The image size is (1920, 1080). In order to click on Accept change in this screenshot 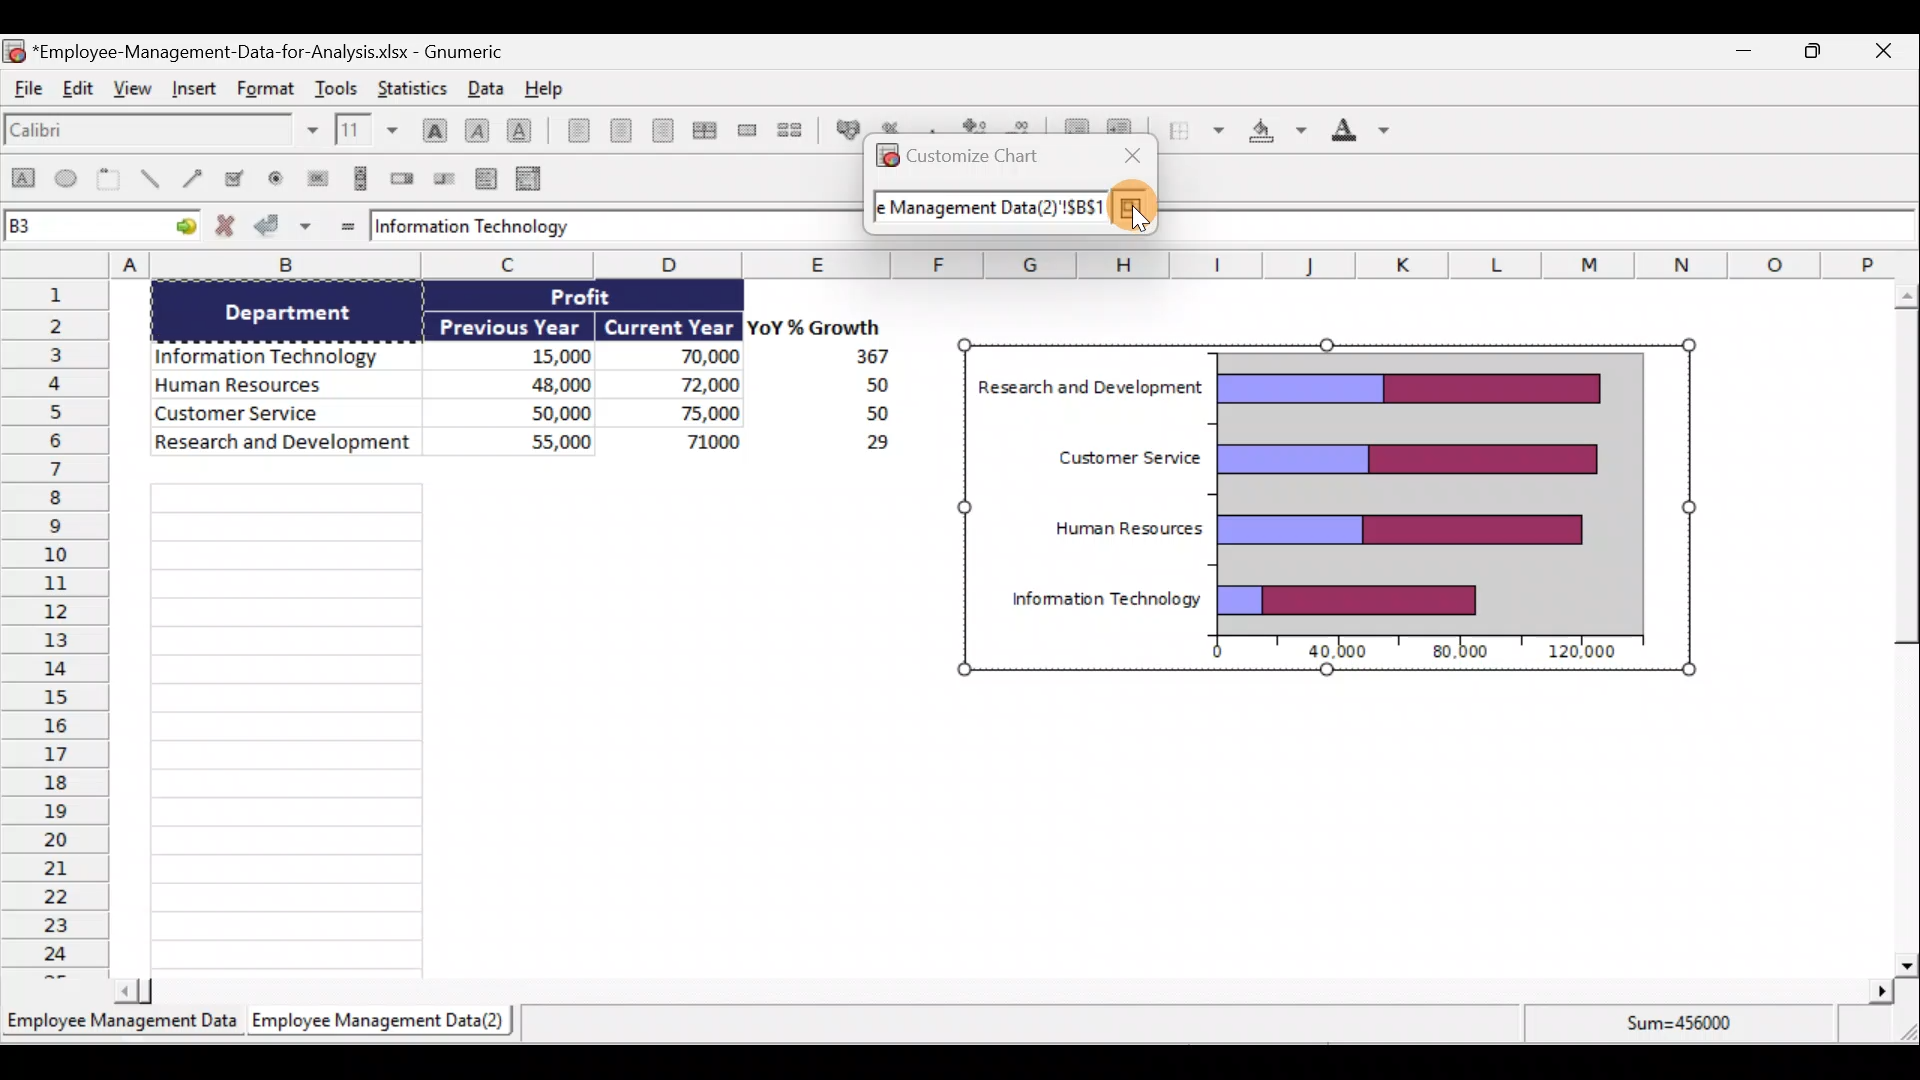, I will do `click(284, 225)`.